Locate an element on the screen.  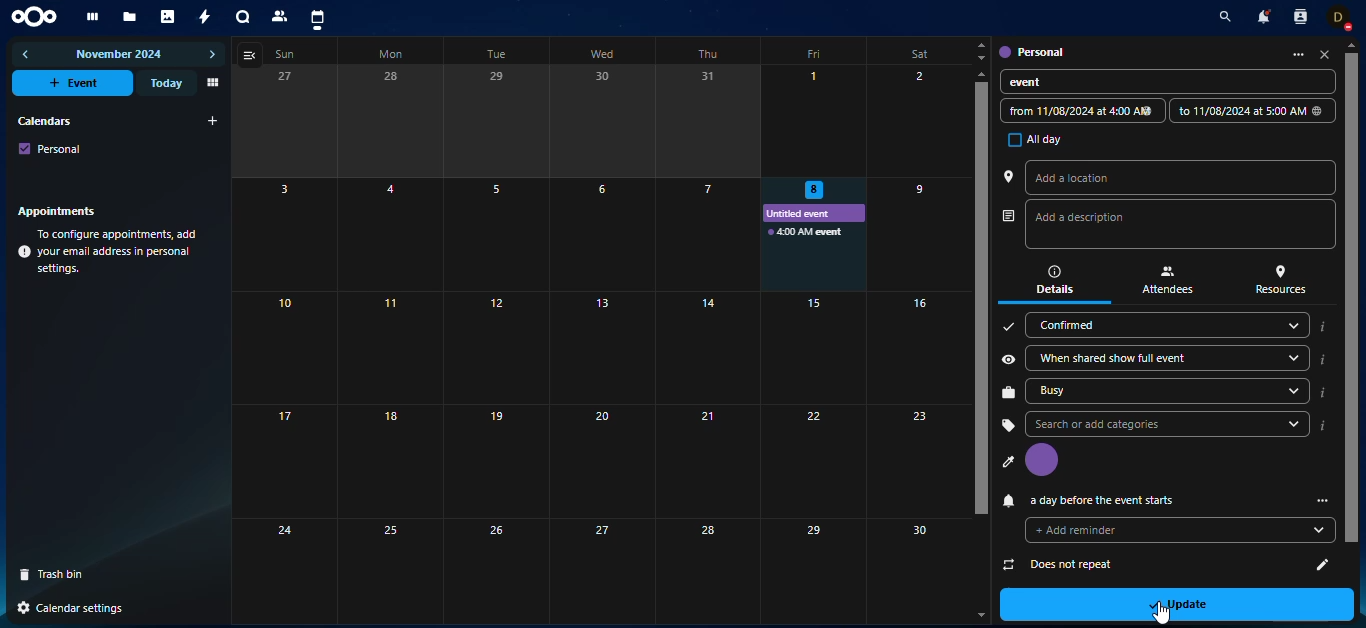
appointments is located at coordinates (62, 210).